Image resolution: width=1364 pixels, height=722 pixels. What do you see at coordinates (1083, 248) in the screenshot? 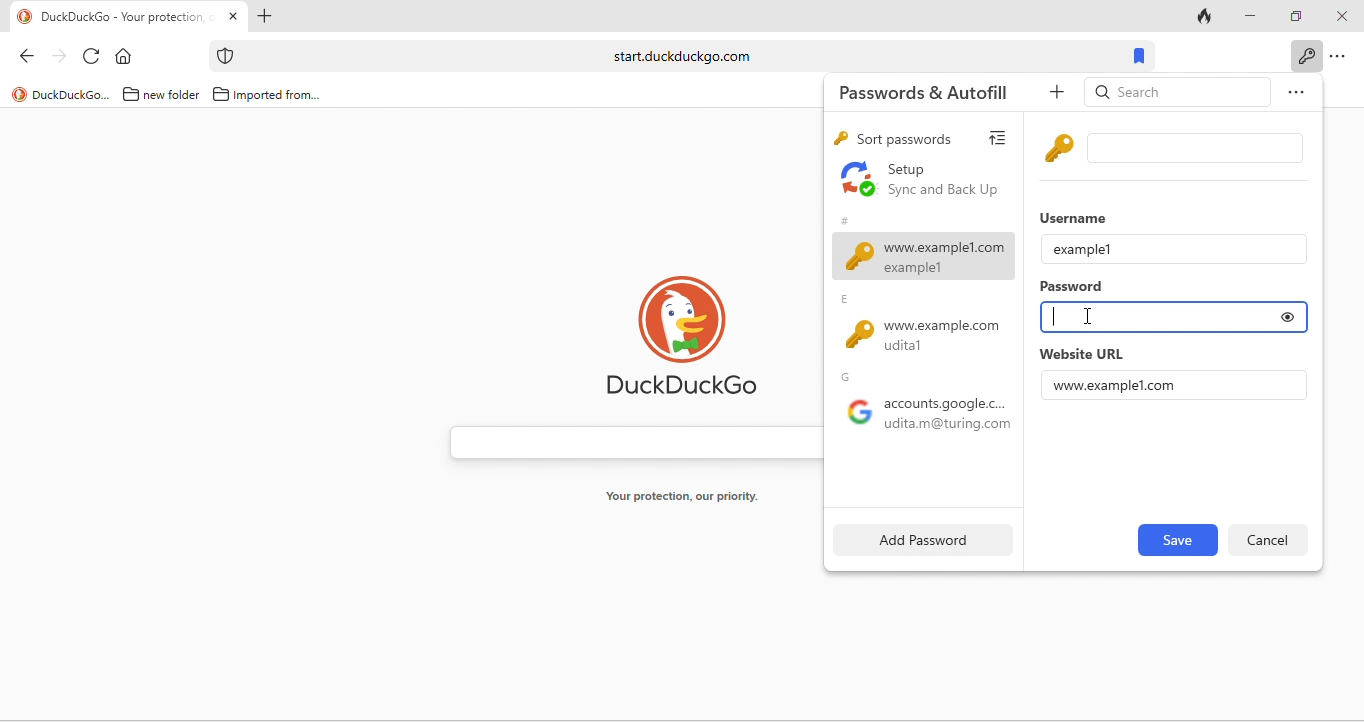
I see `example1` at bounding box center [1083, 248].